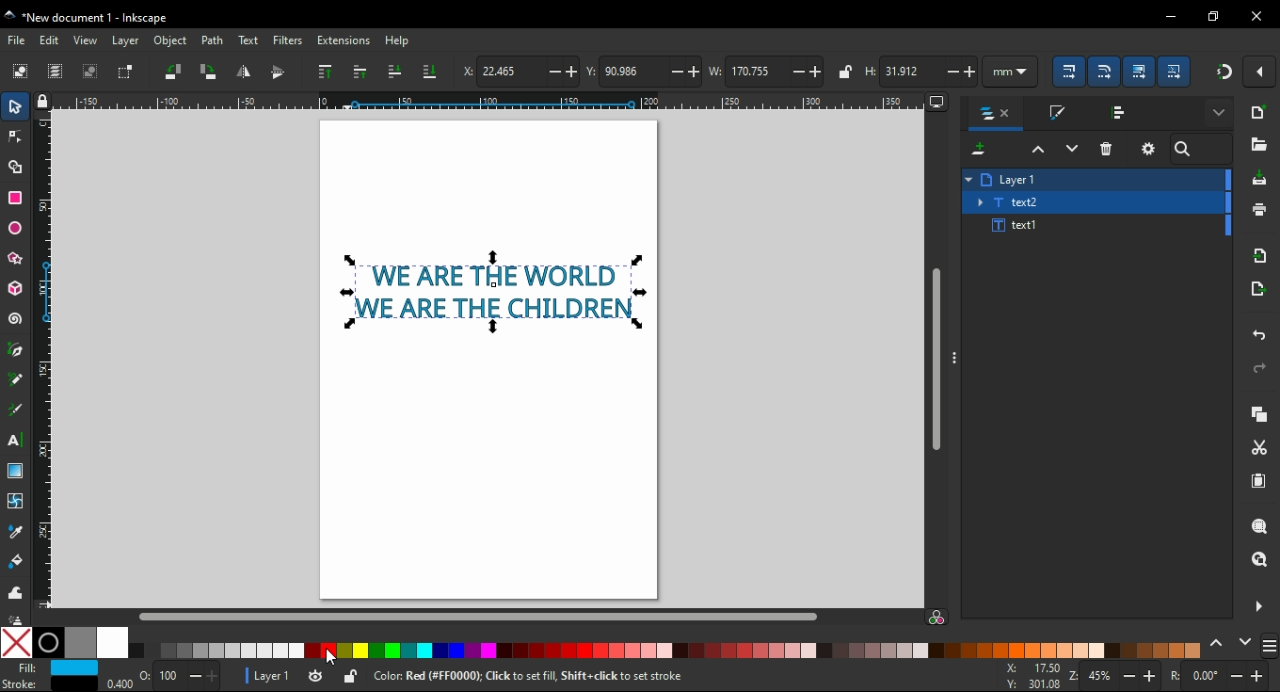  I want to click on delete layer, so click(1106, 149).